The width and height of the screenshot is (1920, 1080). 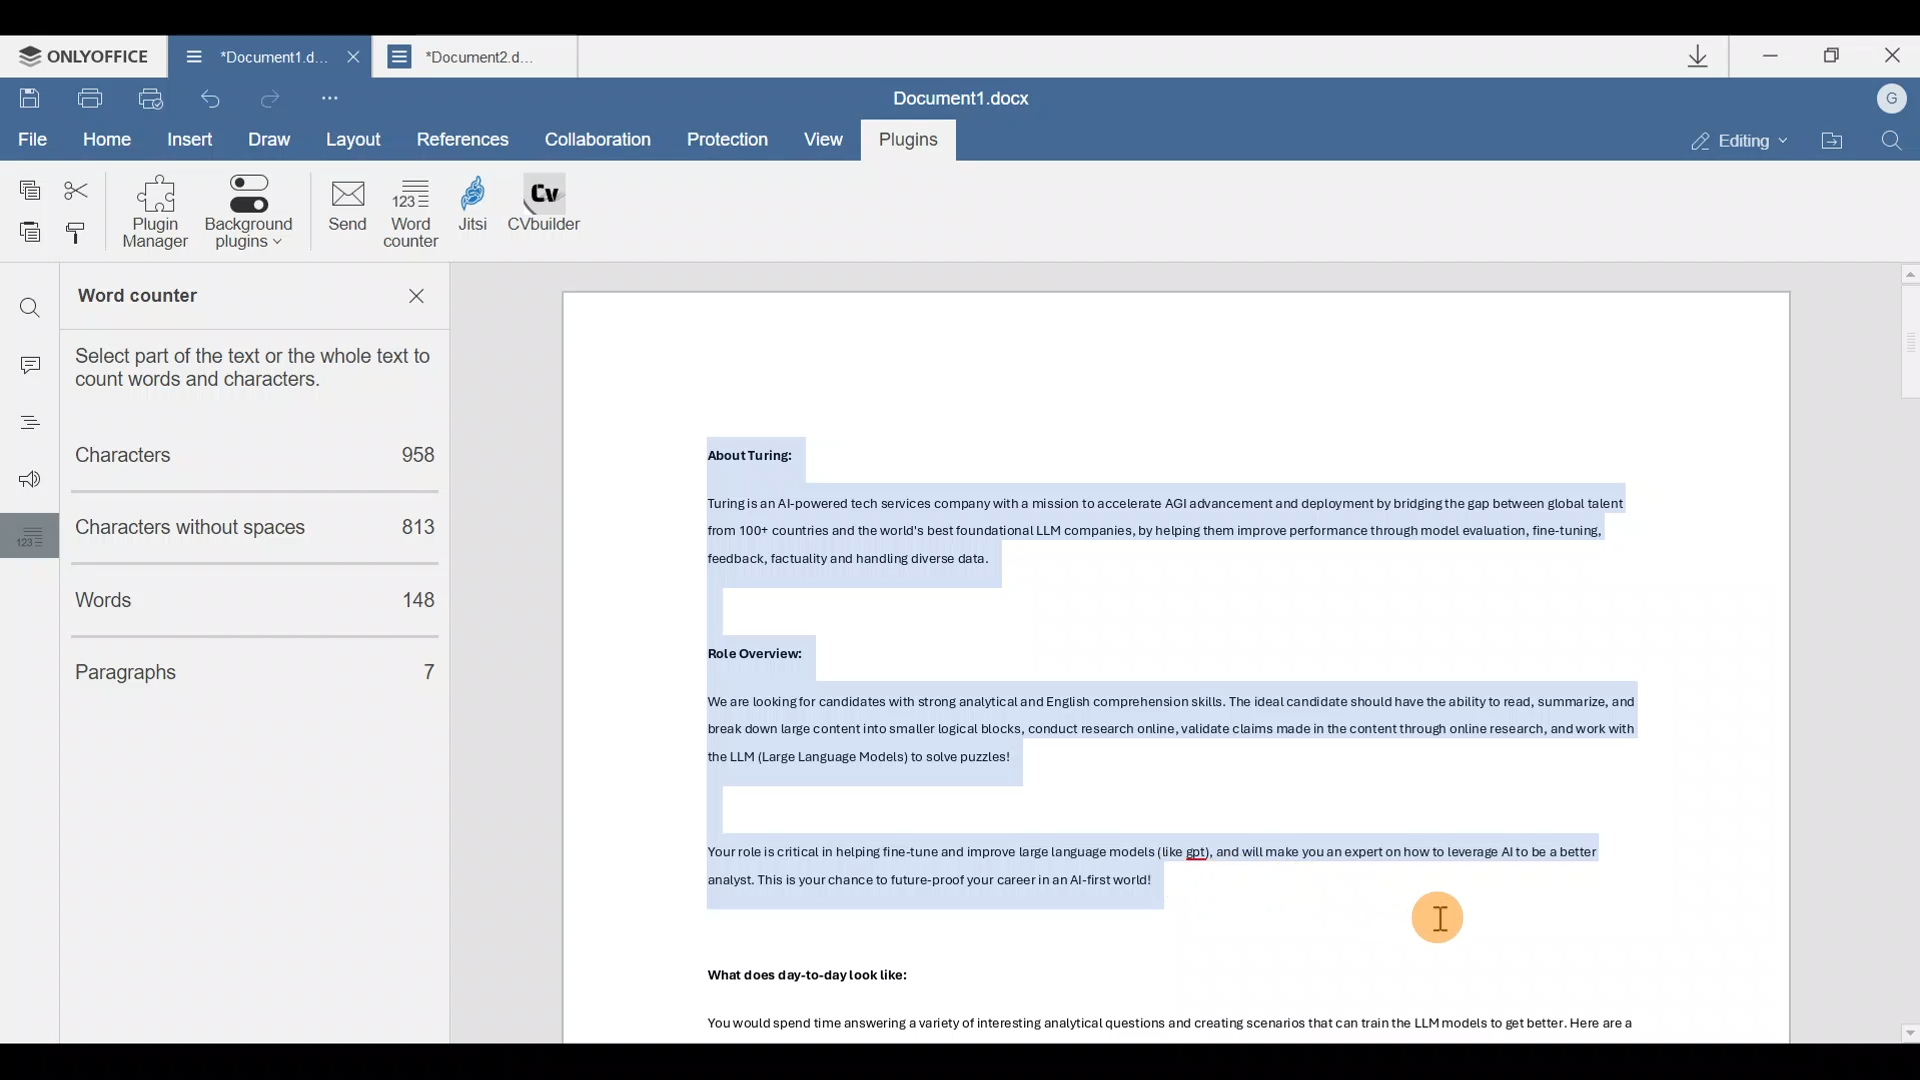 What do you see at coordinates (1835, 138) in the screenshot?
I see `Open file location` at bounding box center [1835, 138].